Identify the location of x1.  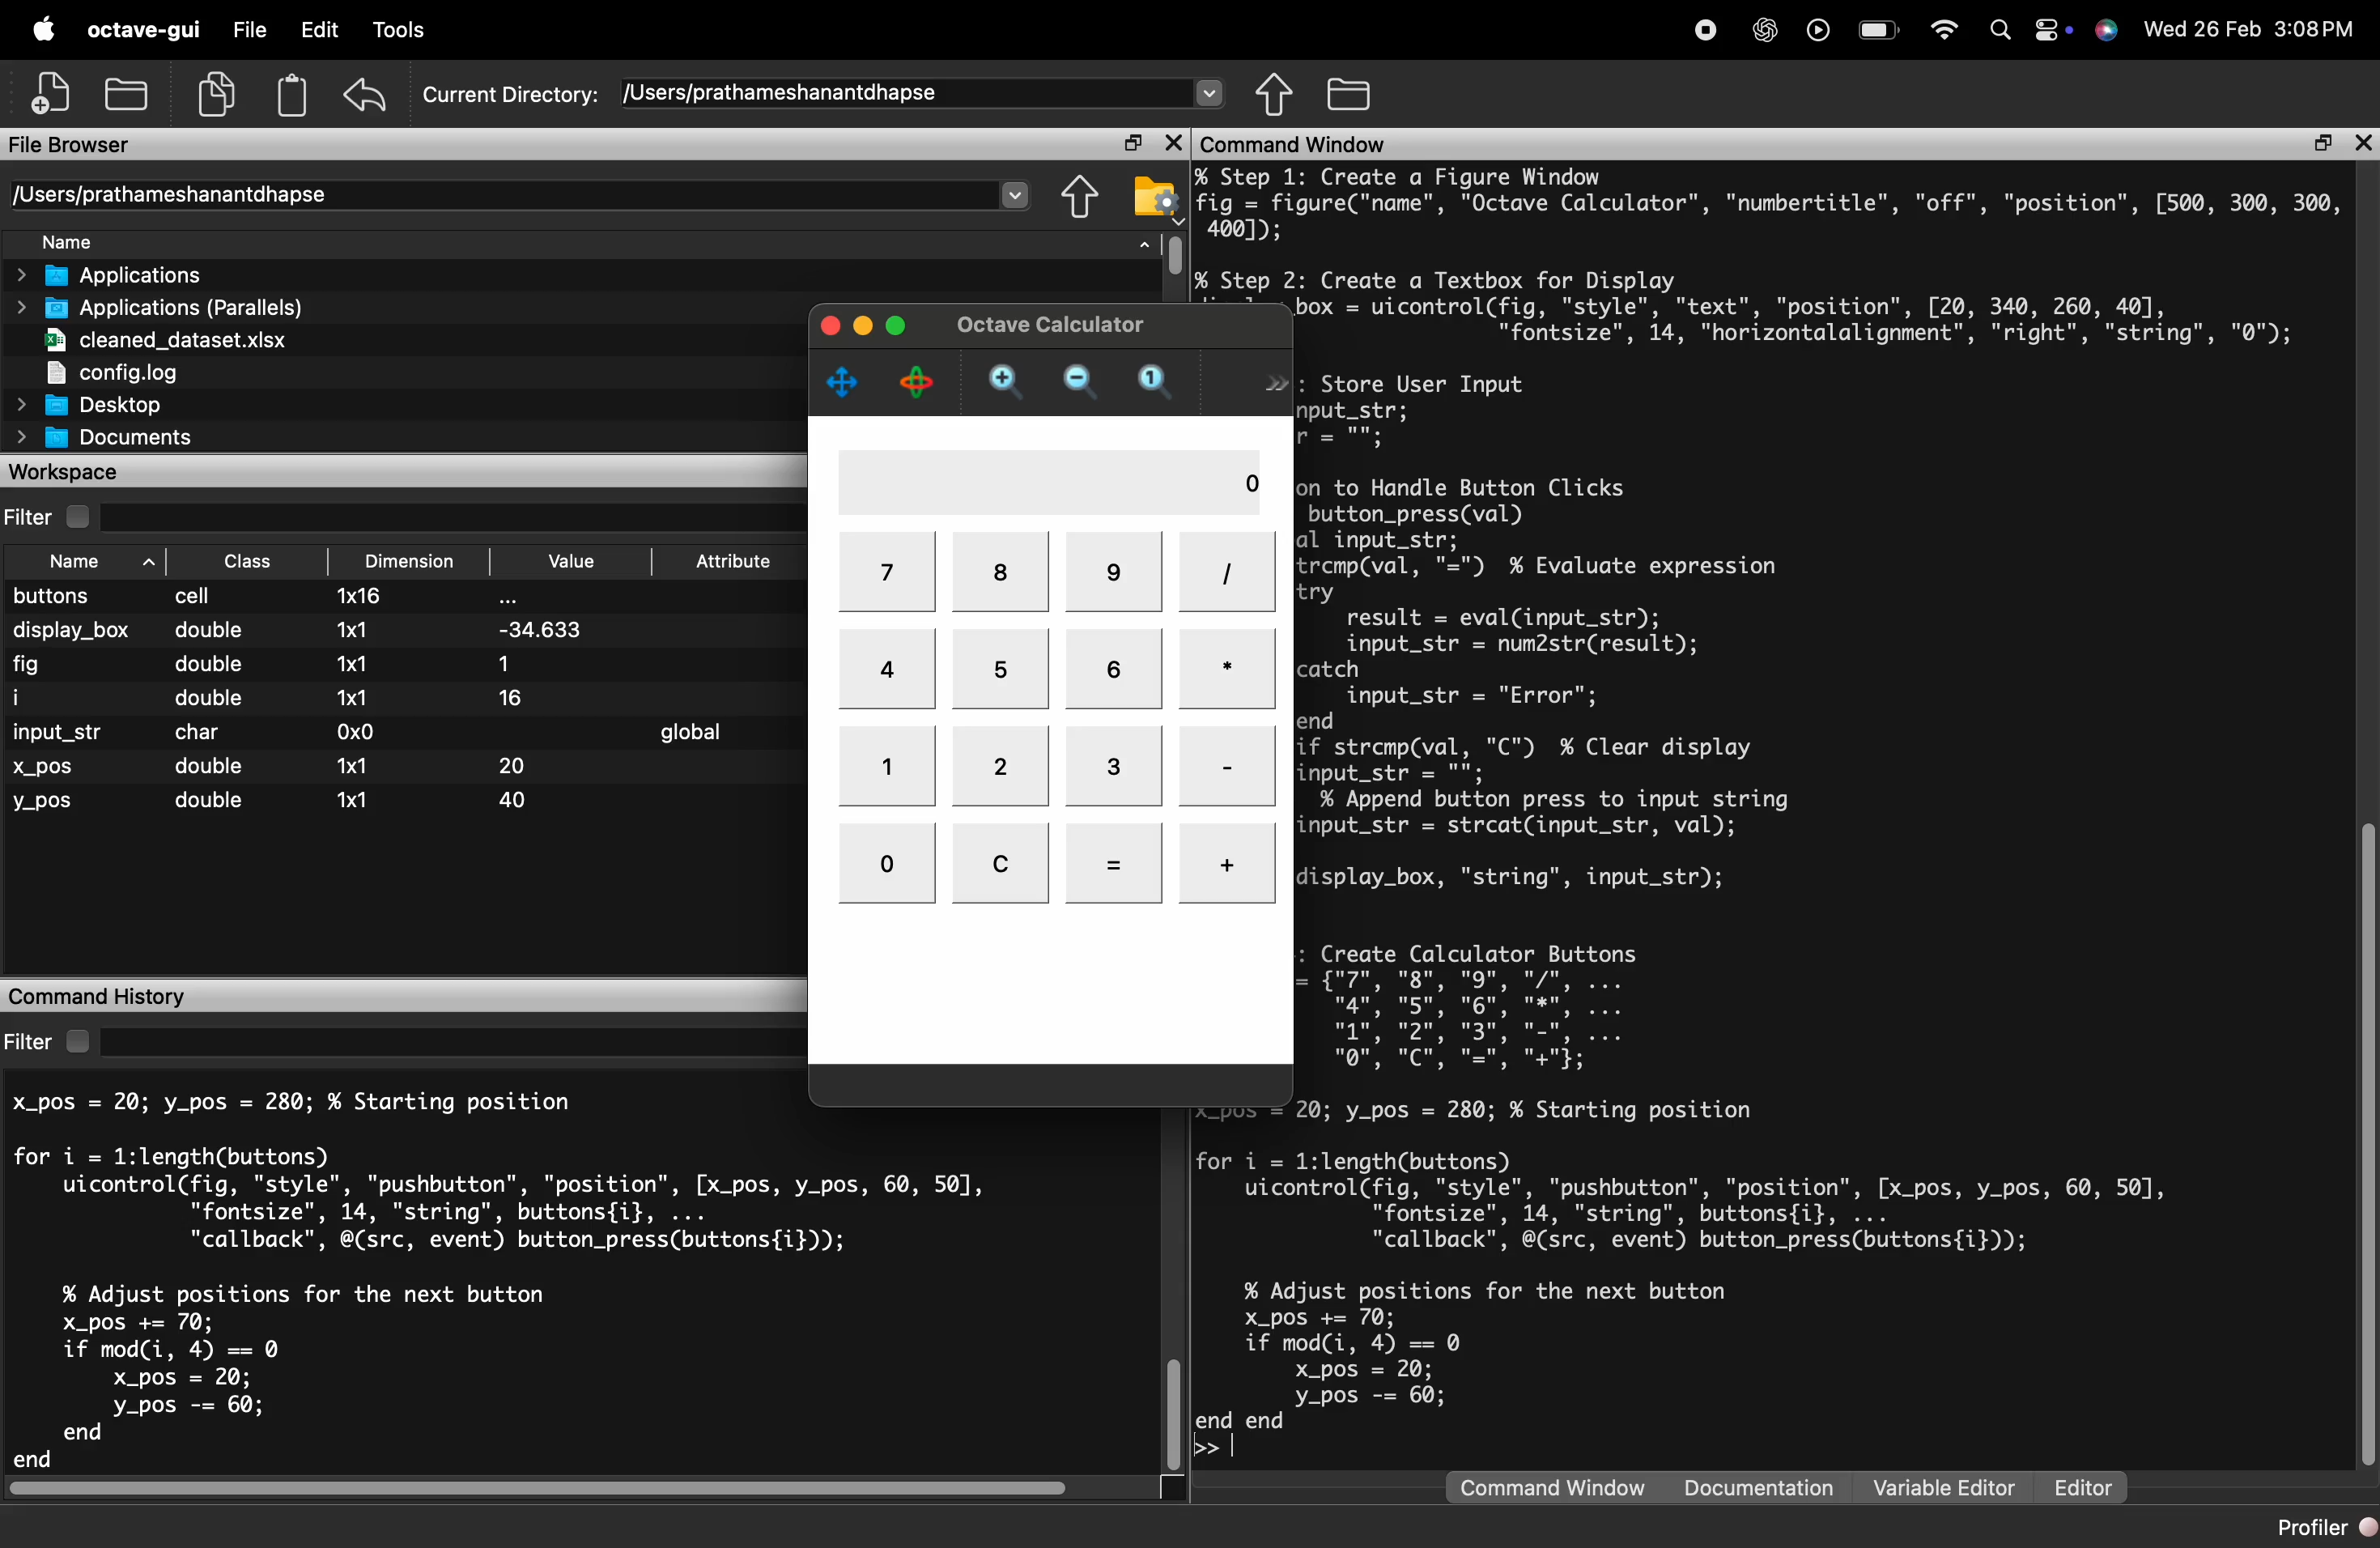
(355, 798).